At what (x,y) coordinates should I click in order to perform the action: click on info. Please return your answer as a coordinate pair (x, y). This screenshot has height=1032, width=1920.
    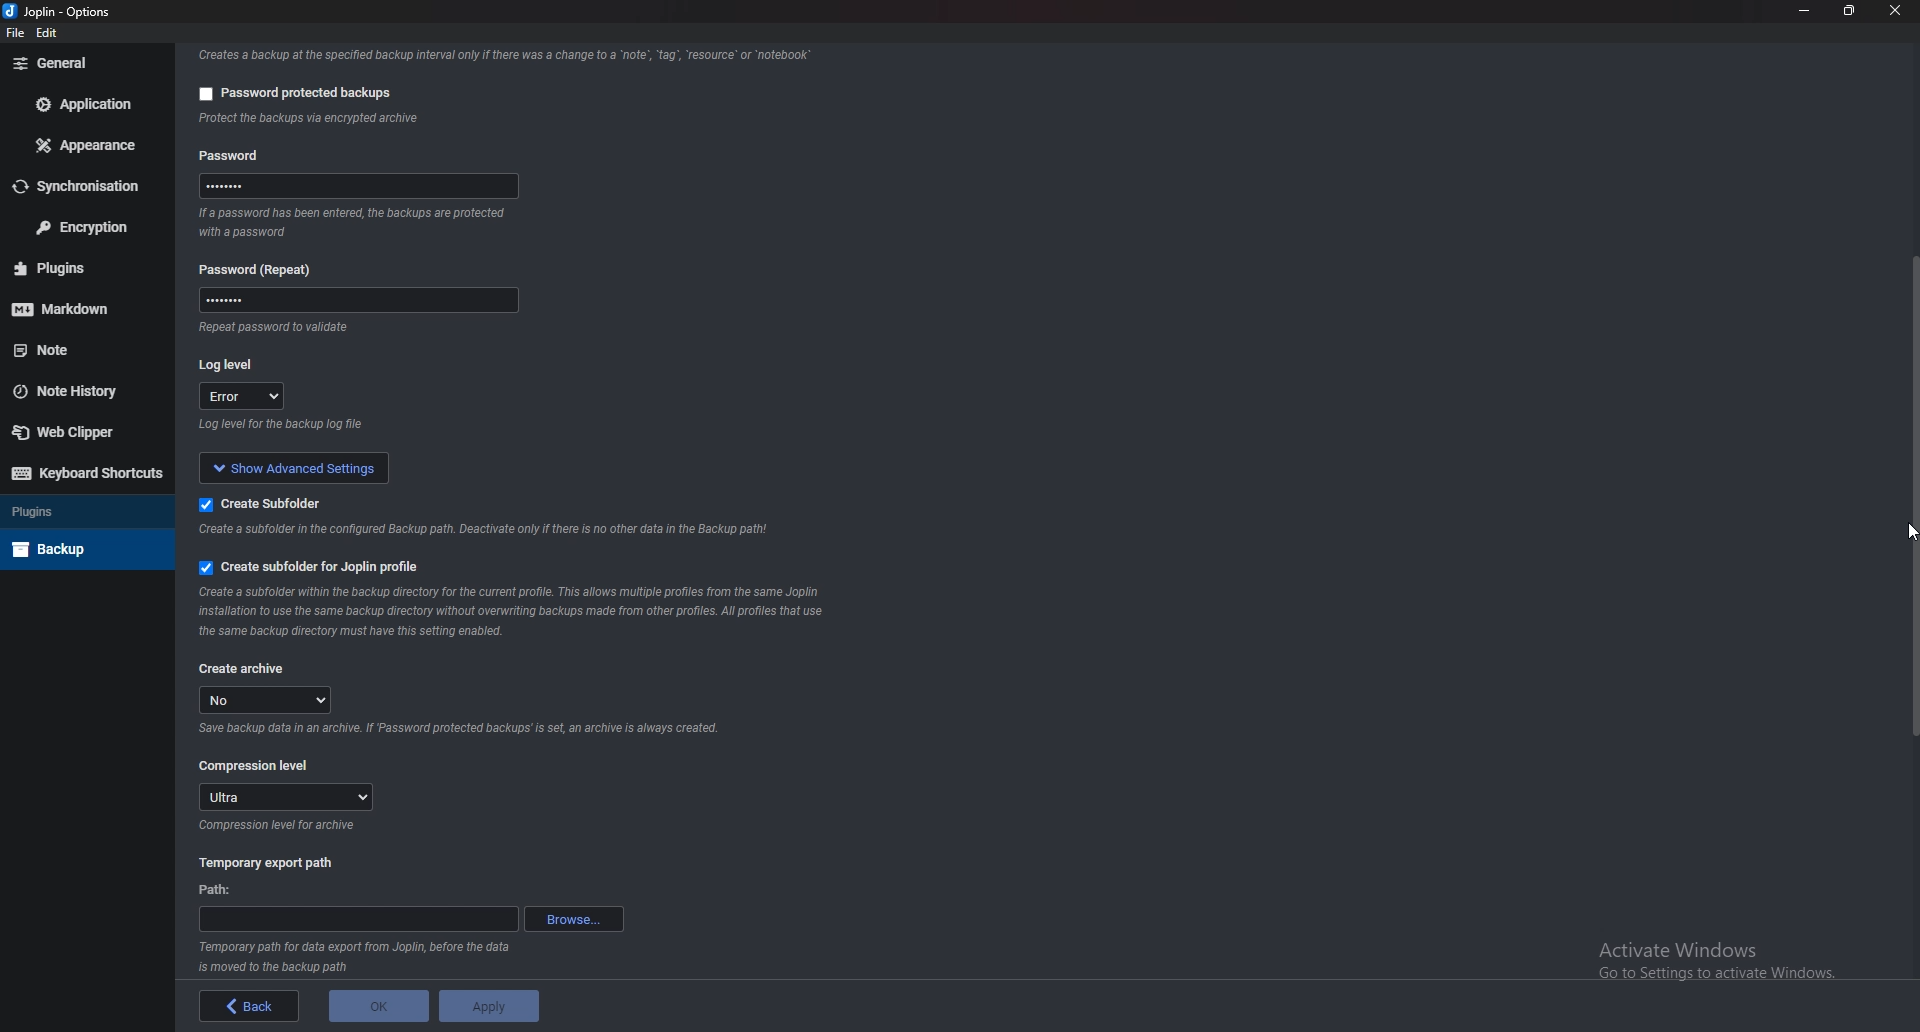
    Looking at the image, I should click on (316, 329).